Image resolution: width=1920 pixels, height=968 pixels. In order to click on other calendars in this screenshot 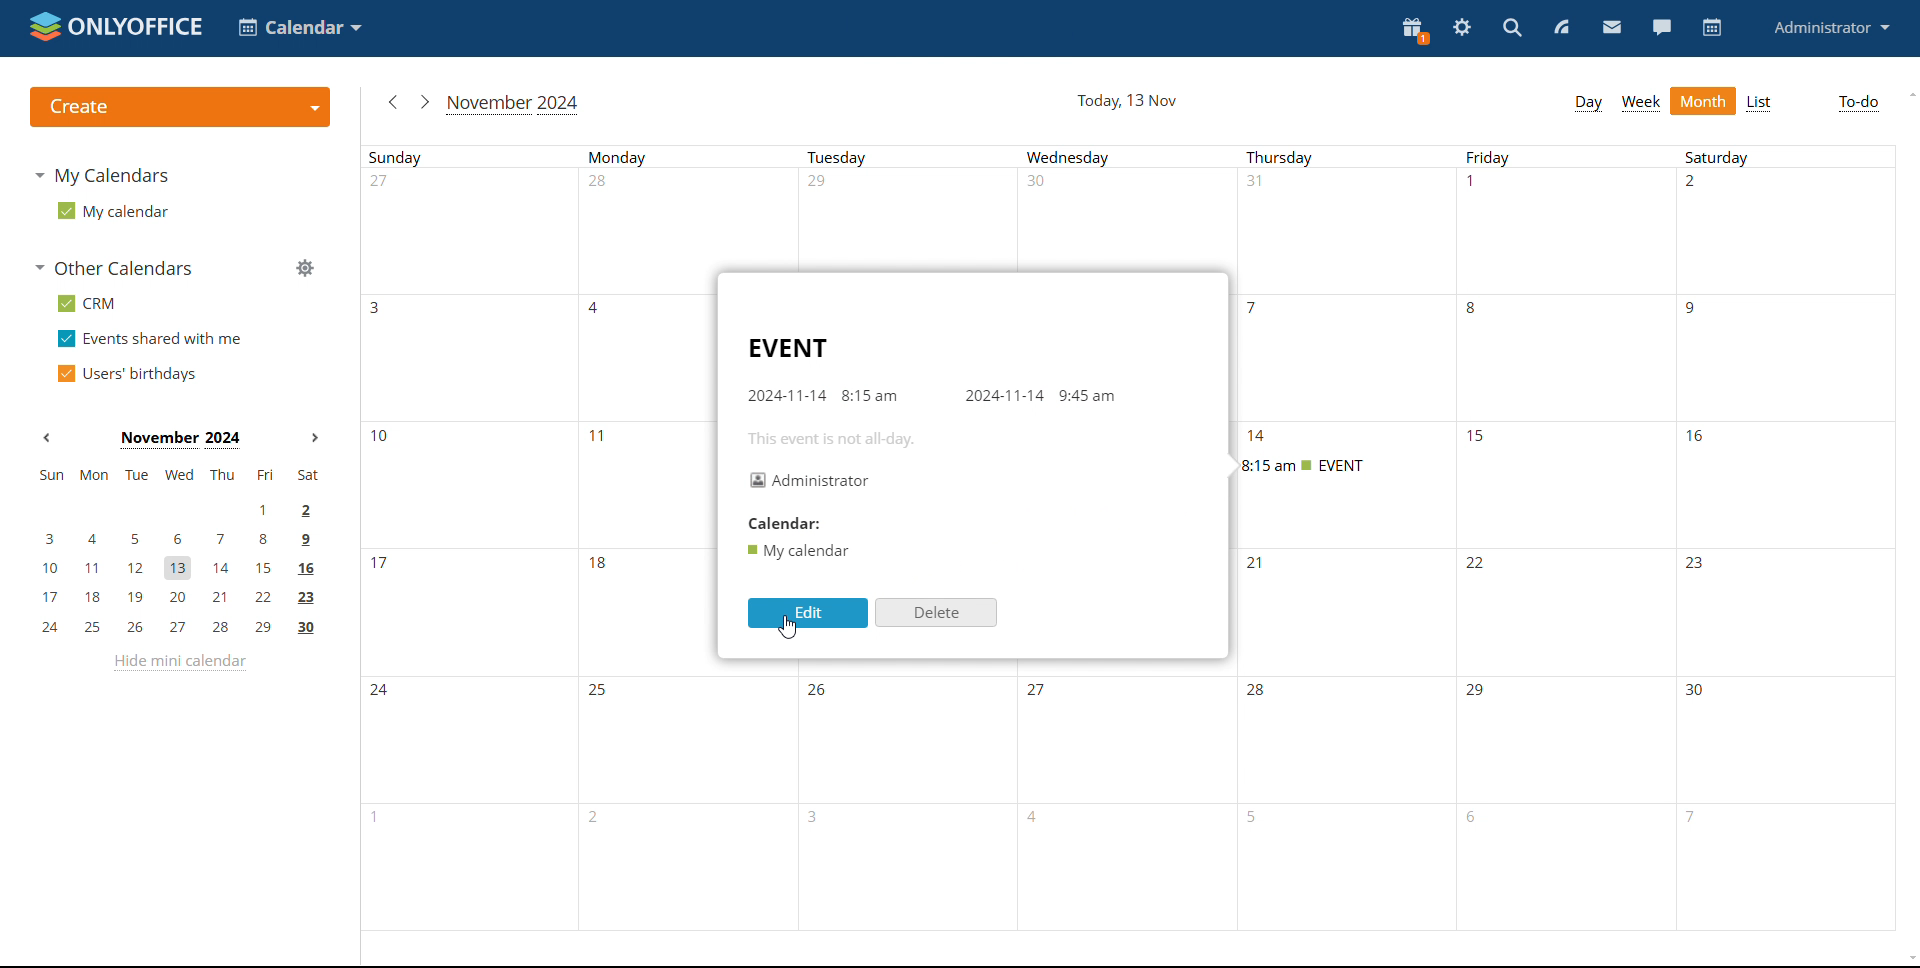, I will do `click(111, 268)`.